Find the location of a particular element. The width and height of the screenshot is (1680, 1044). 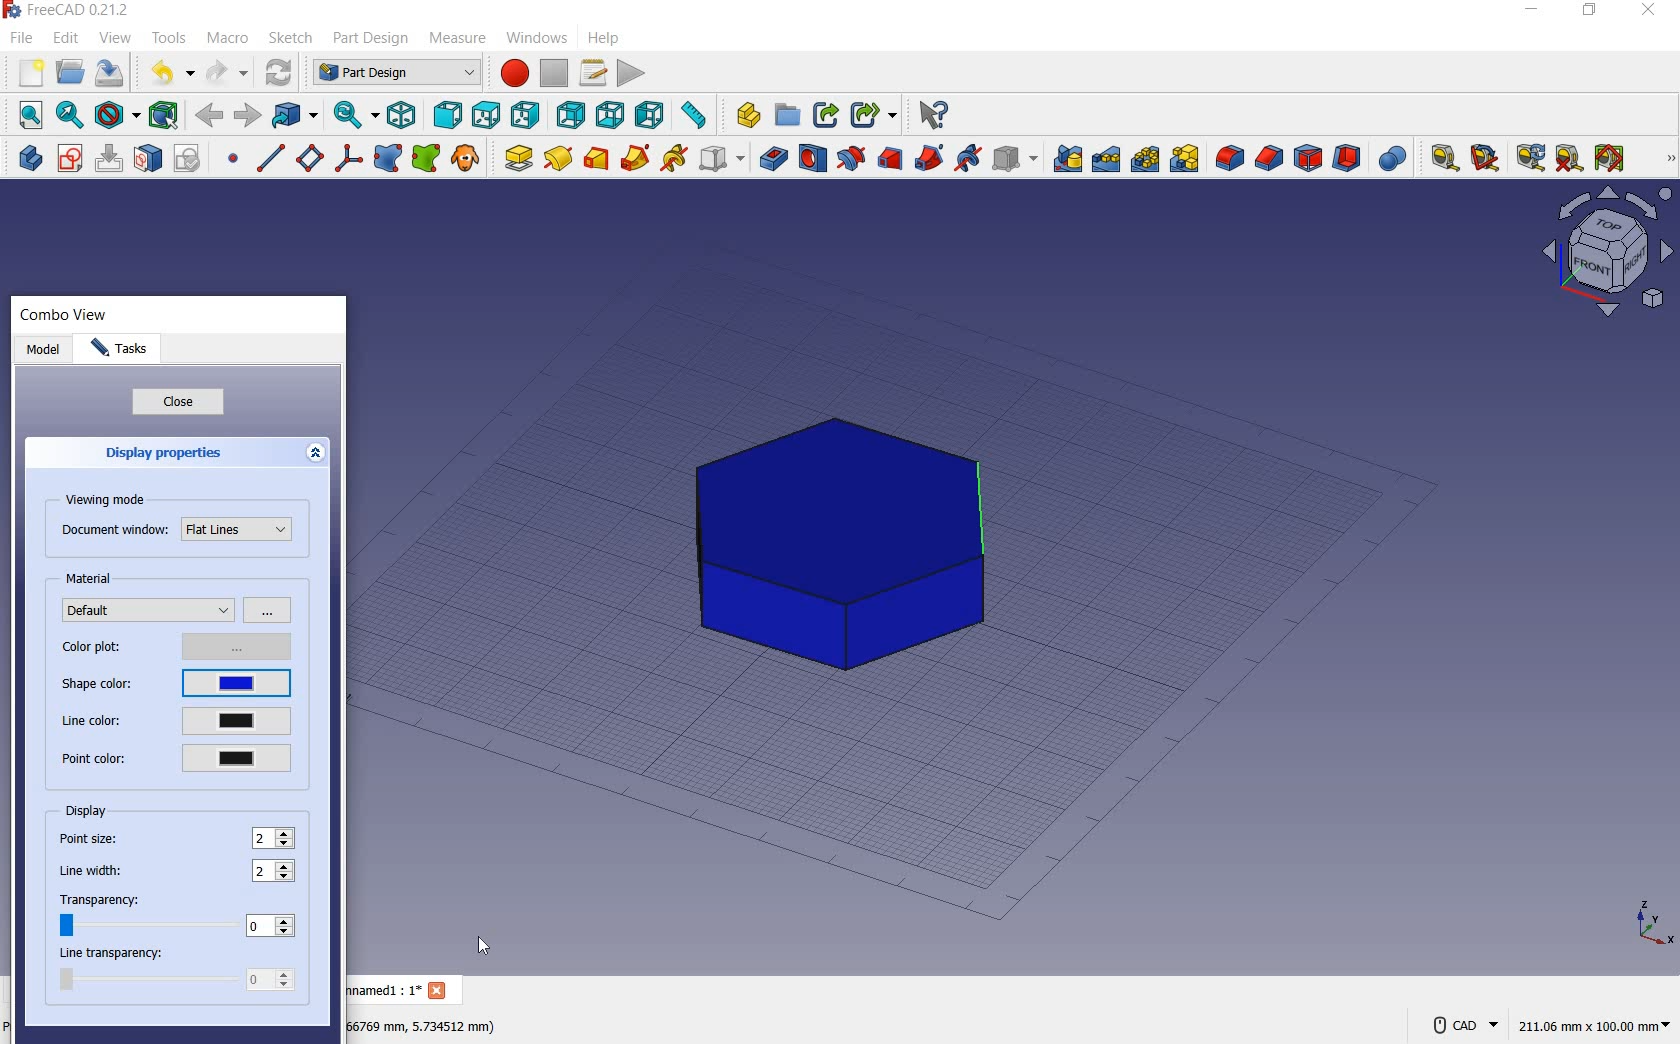

subtractive pipe is located at coordinates (930, 159).